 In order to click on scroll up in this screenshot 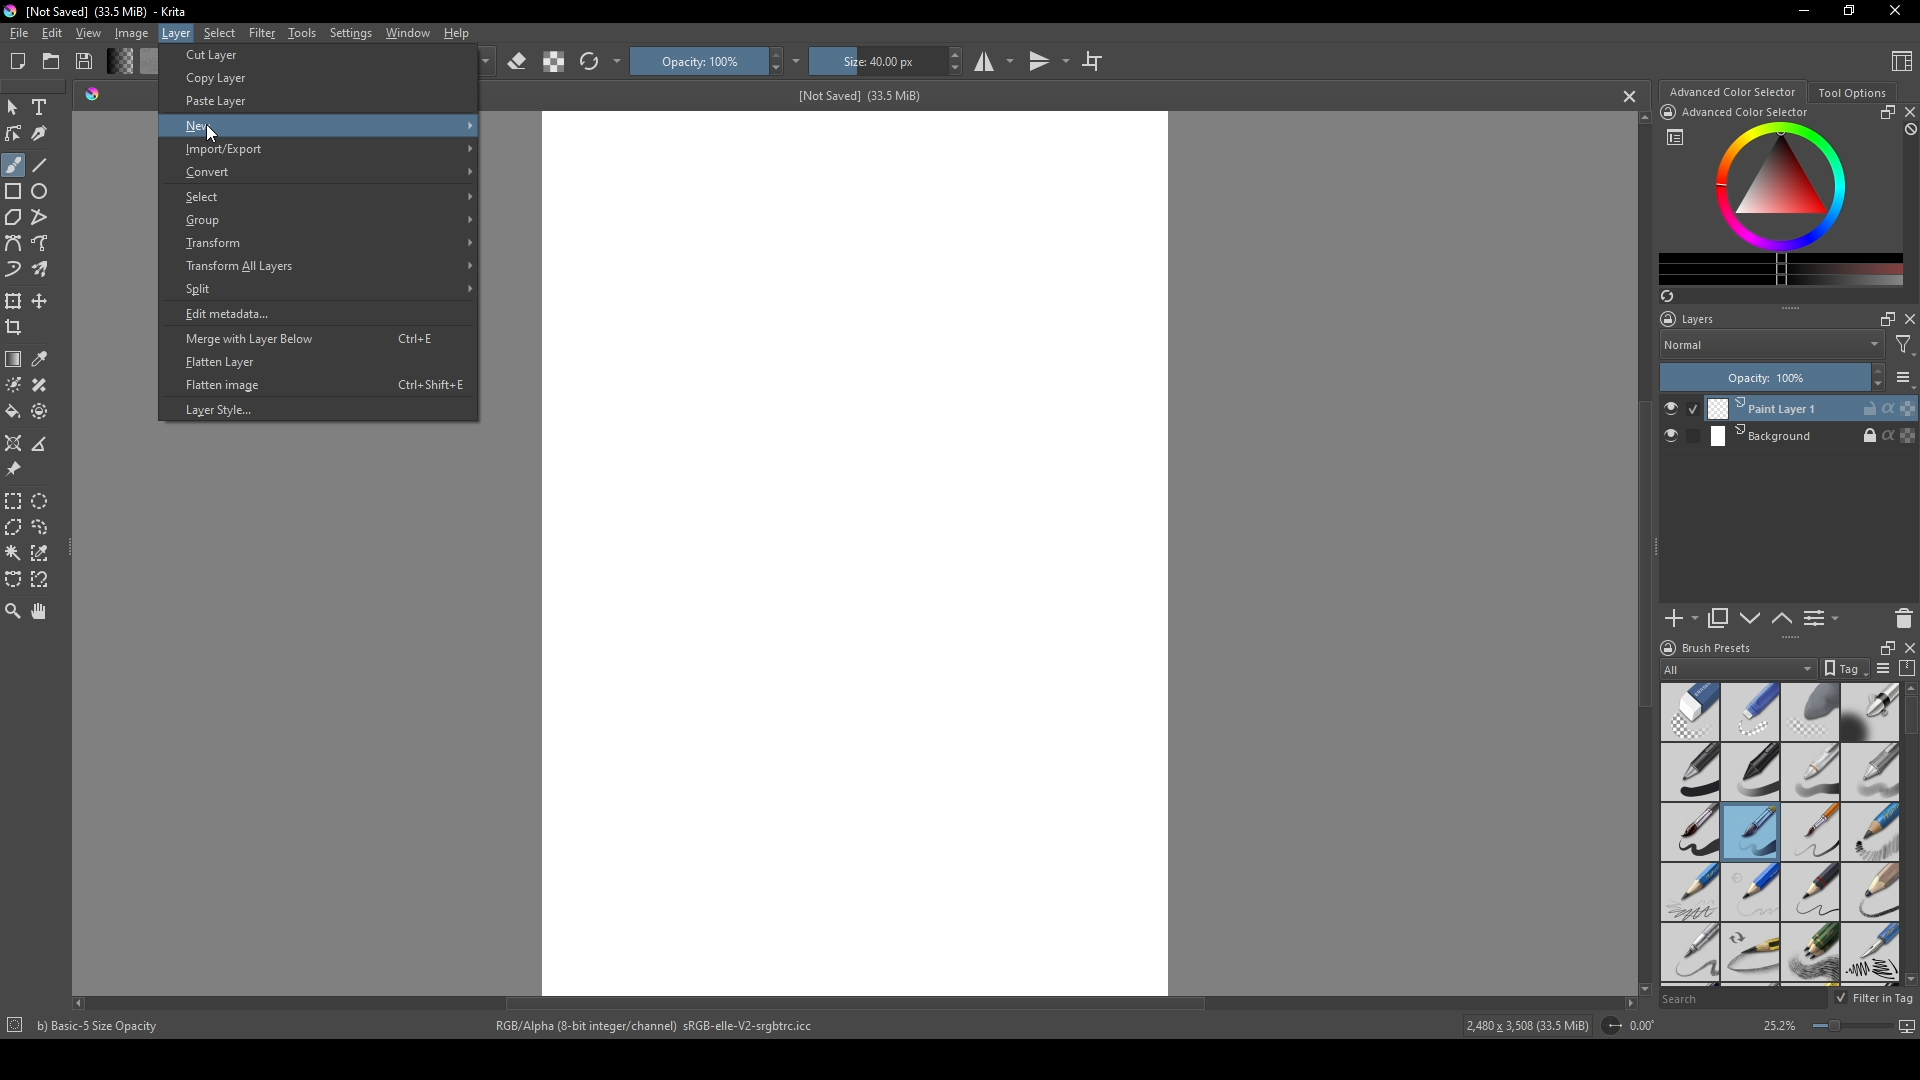, I will do `click(1640, 117)`.